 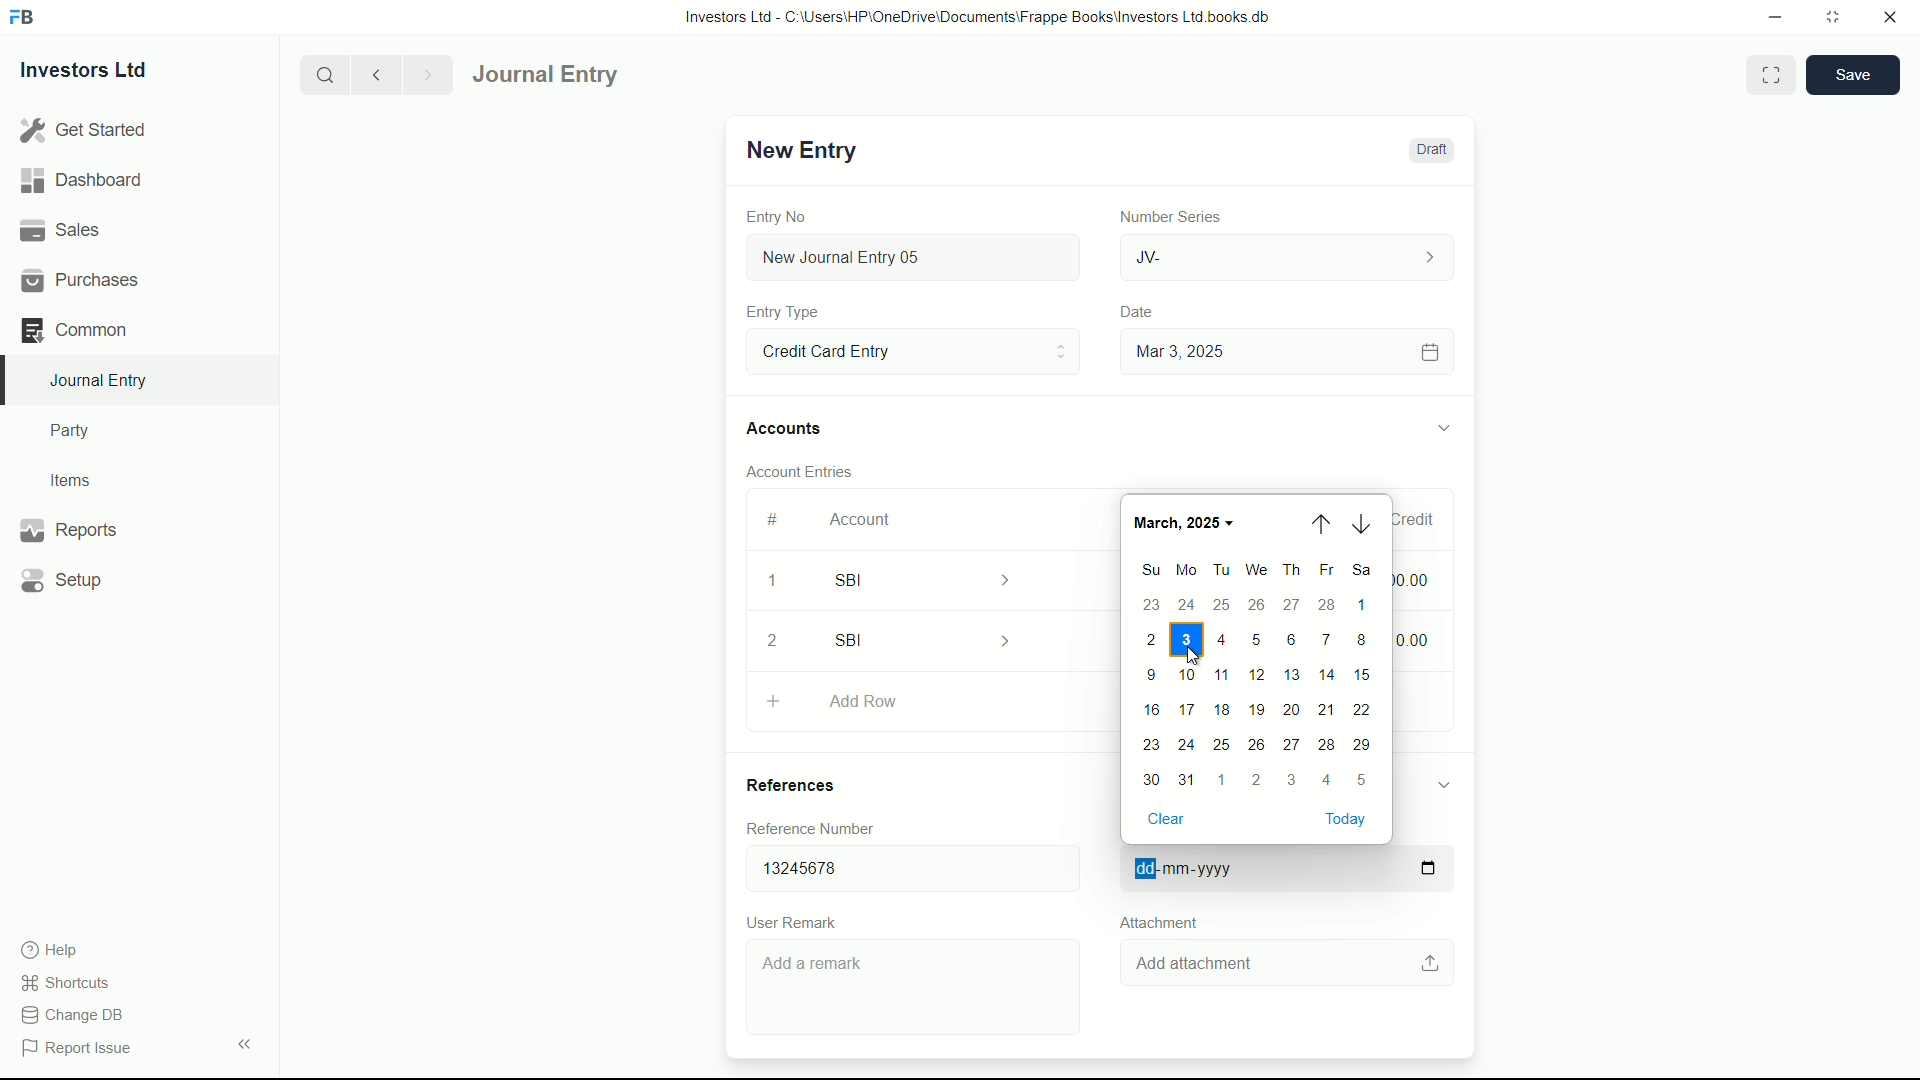 I want to click on expand/collapse, so click(x=244, y=1042).